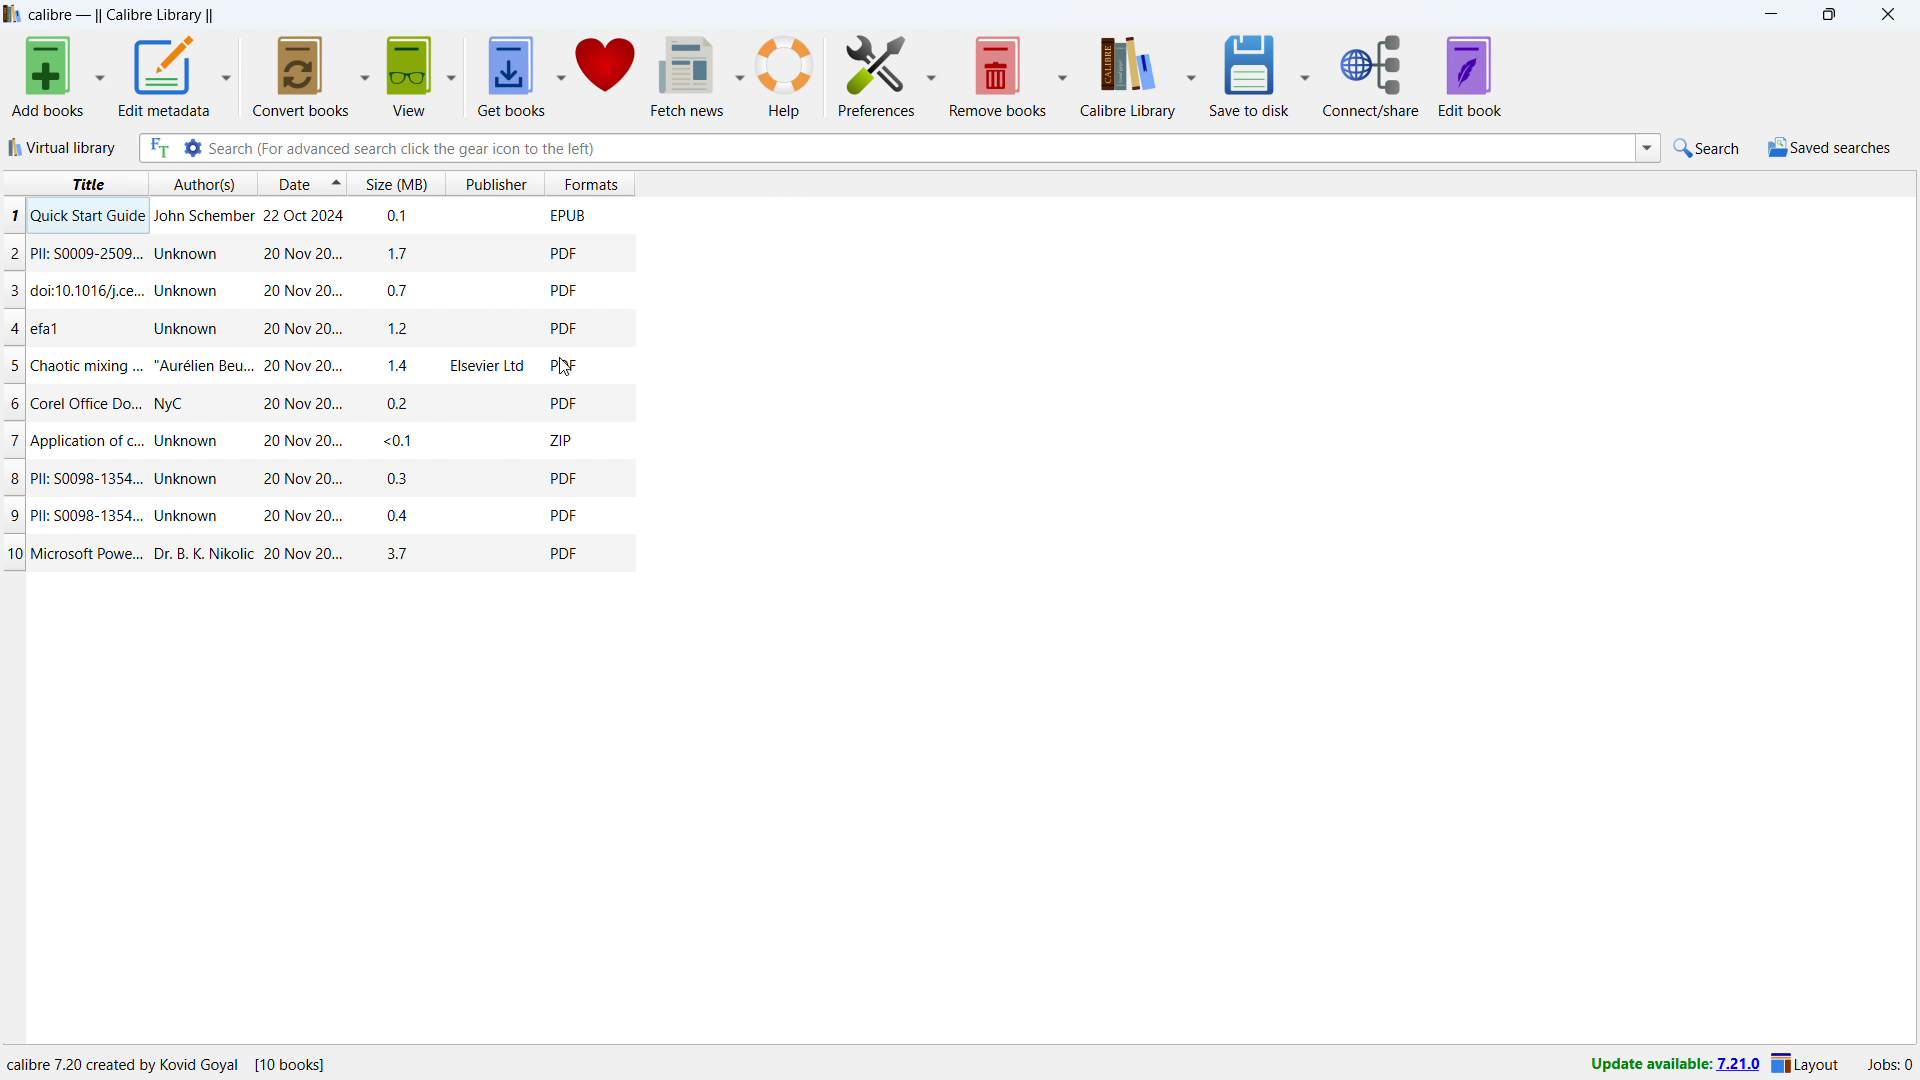  I want to click on 4 efal Unknown 20 Nov 20... 1.2 POF, so click(352, 327).